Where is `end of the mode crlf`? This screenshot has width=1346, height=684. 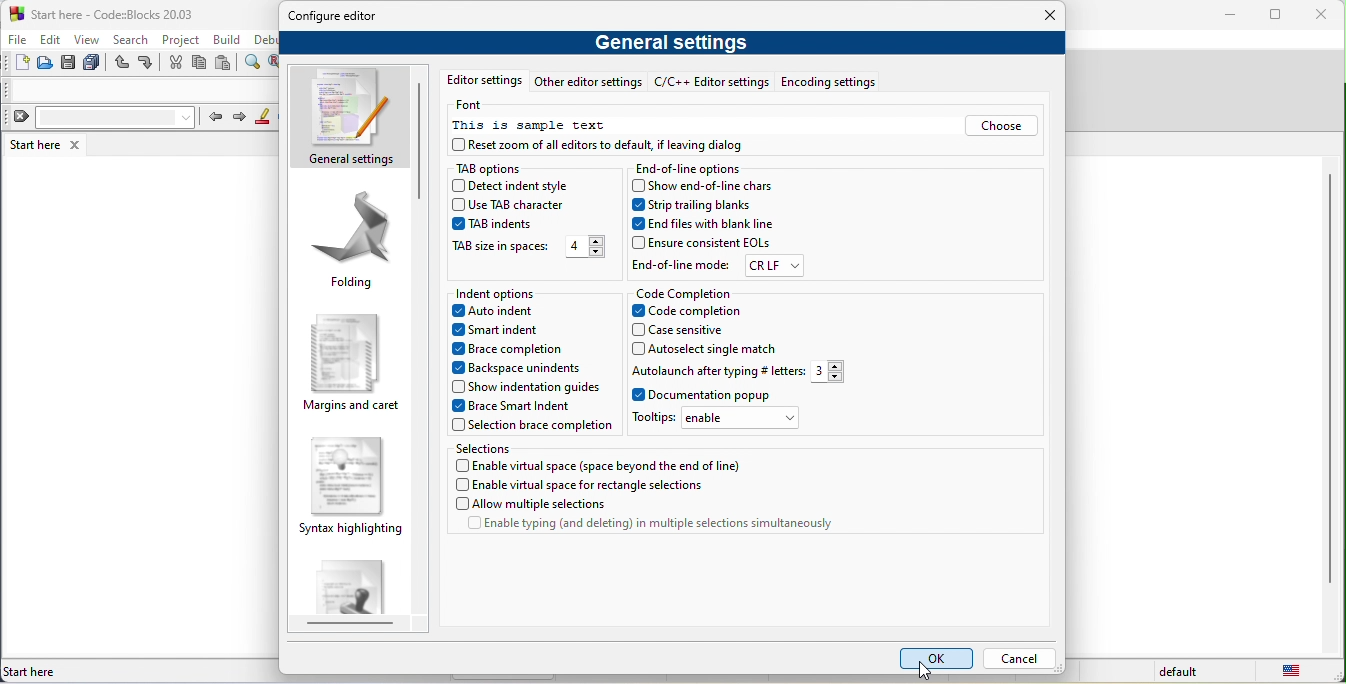 end of the mode crlf is located at coordinates (720, 265).